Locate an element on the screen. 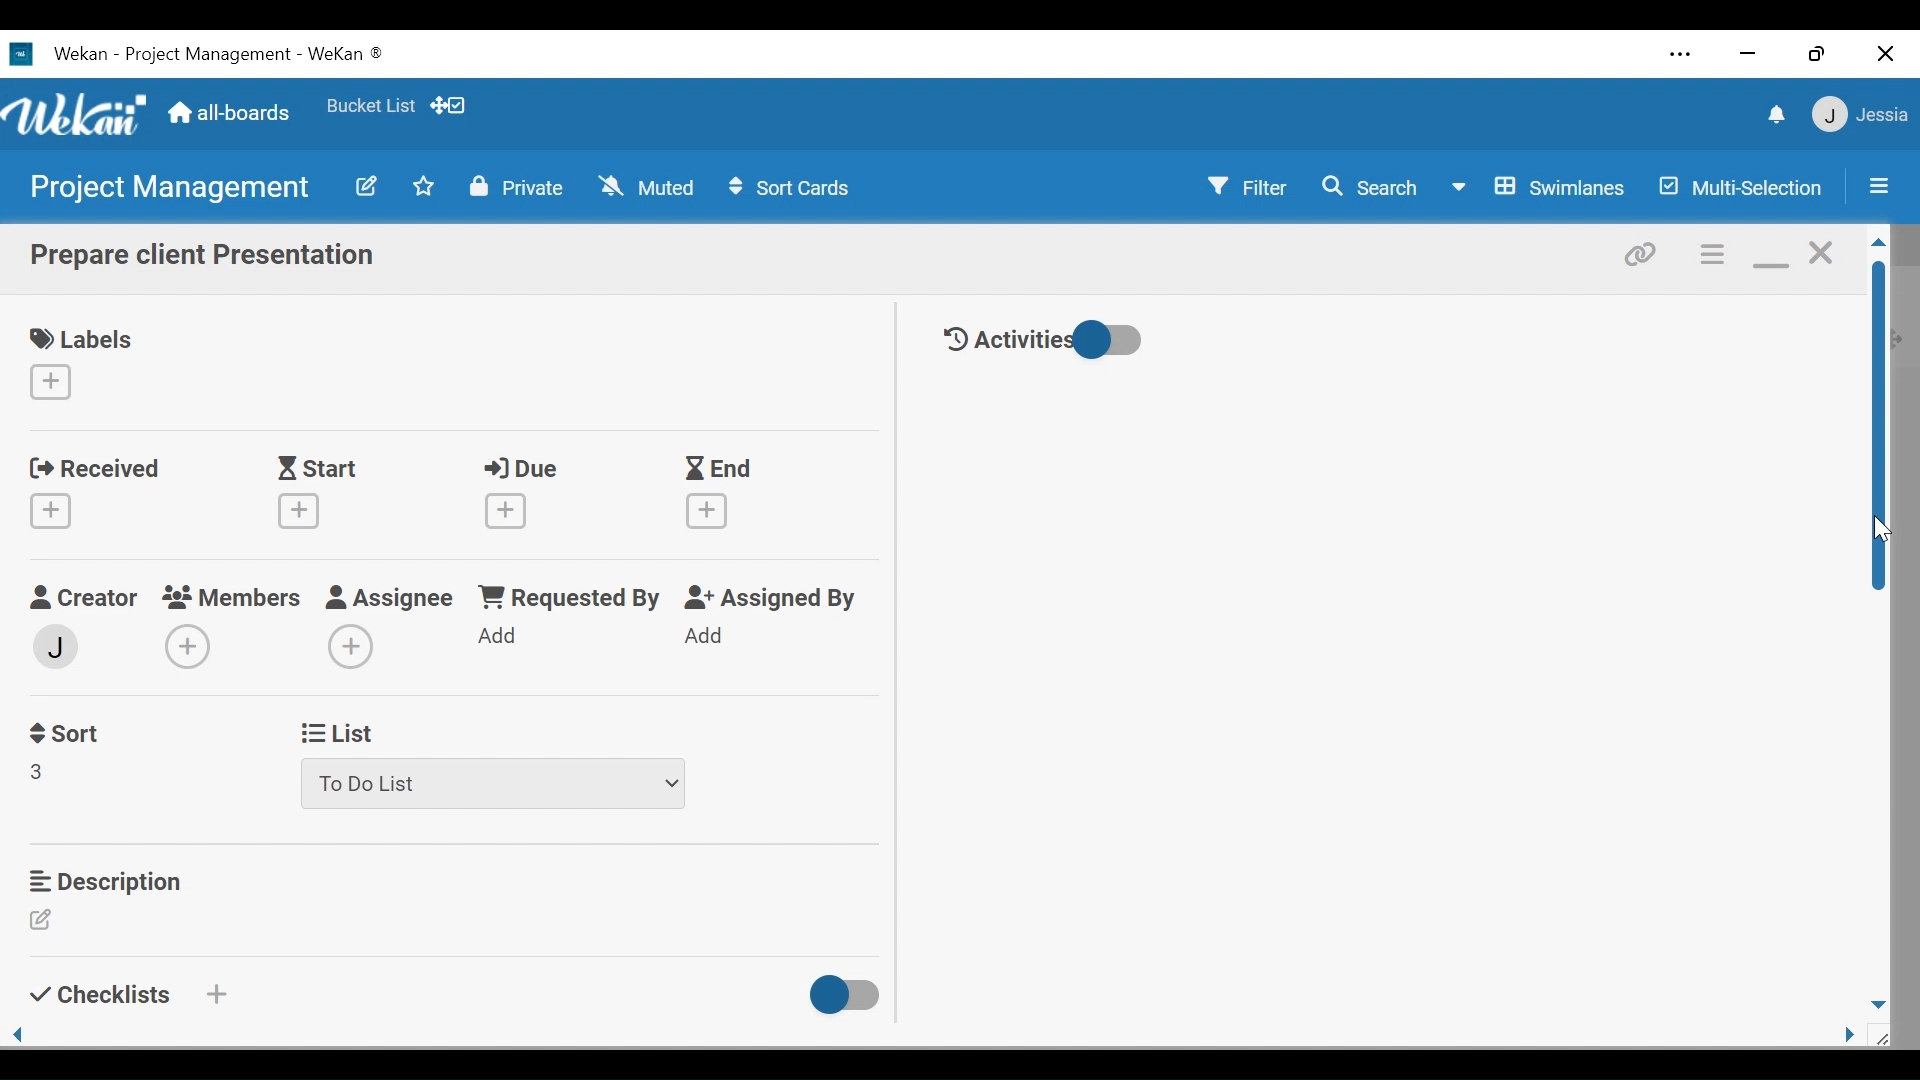 This screenshot has width=1920, height=1080. Add Requested by is located at coordinates (502, 636).